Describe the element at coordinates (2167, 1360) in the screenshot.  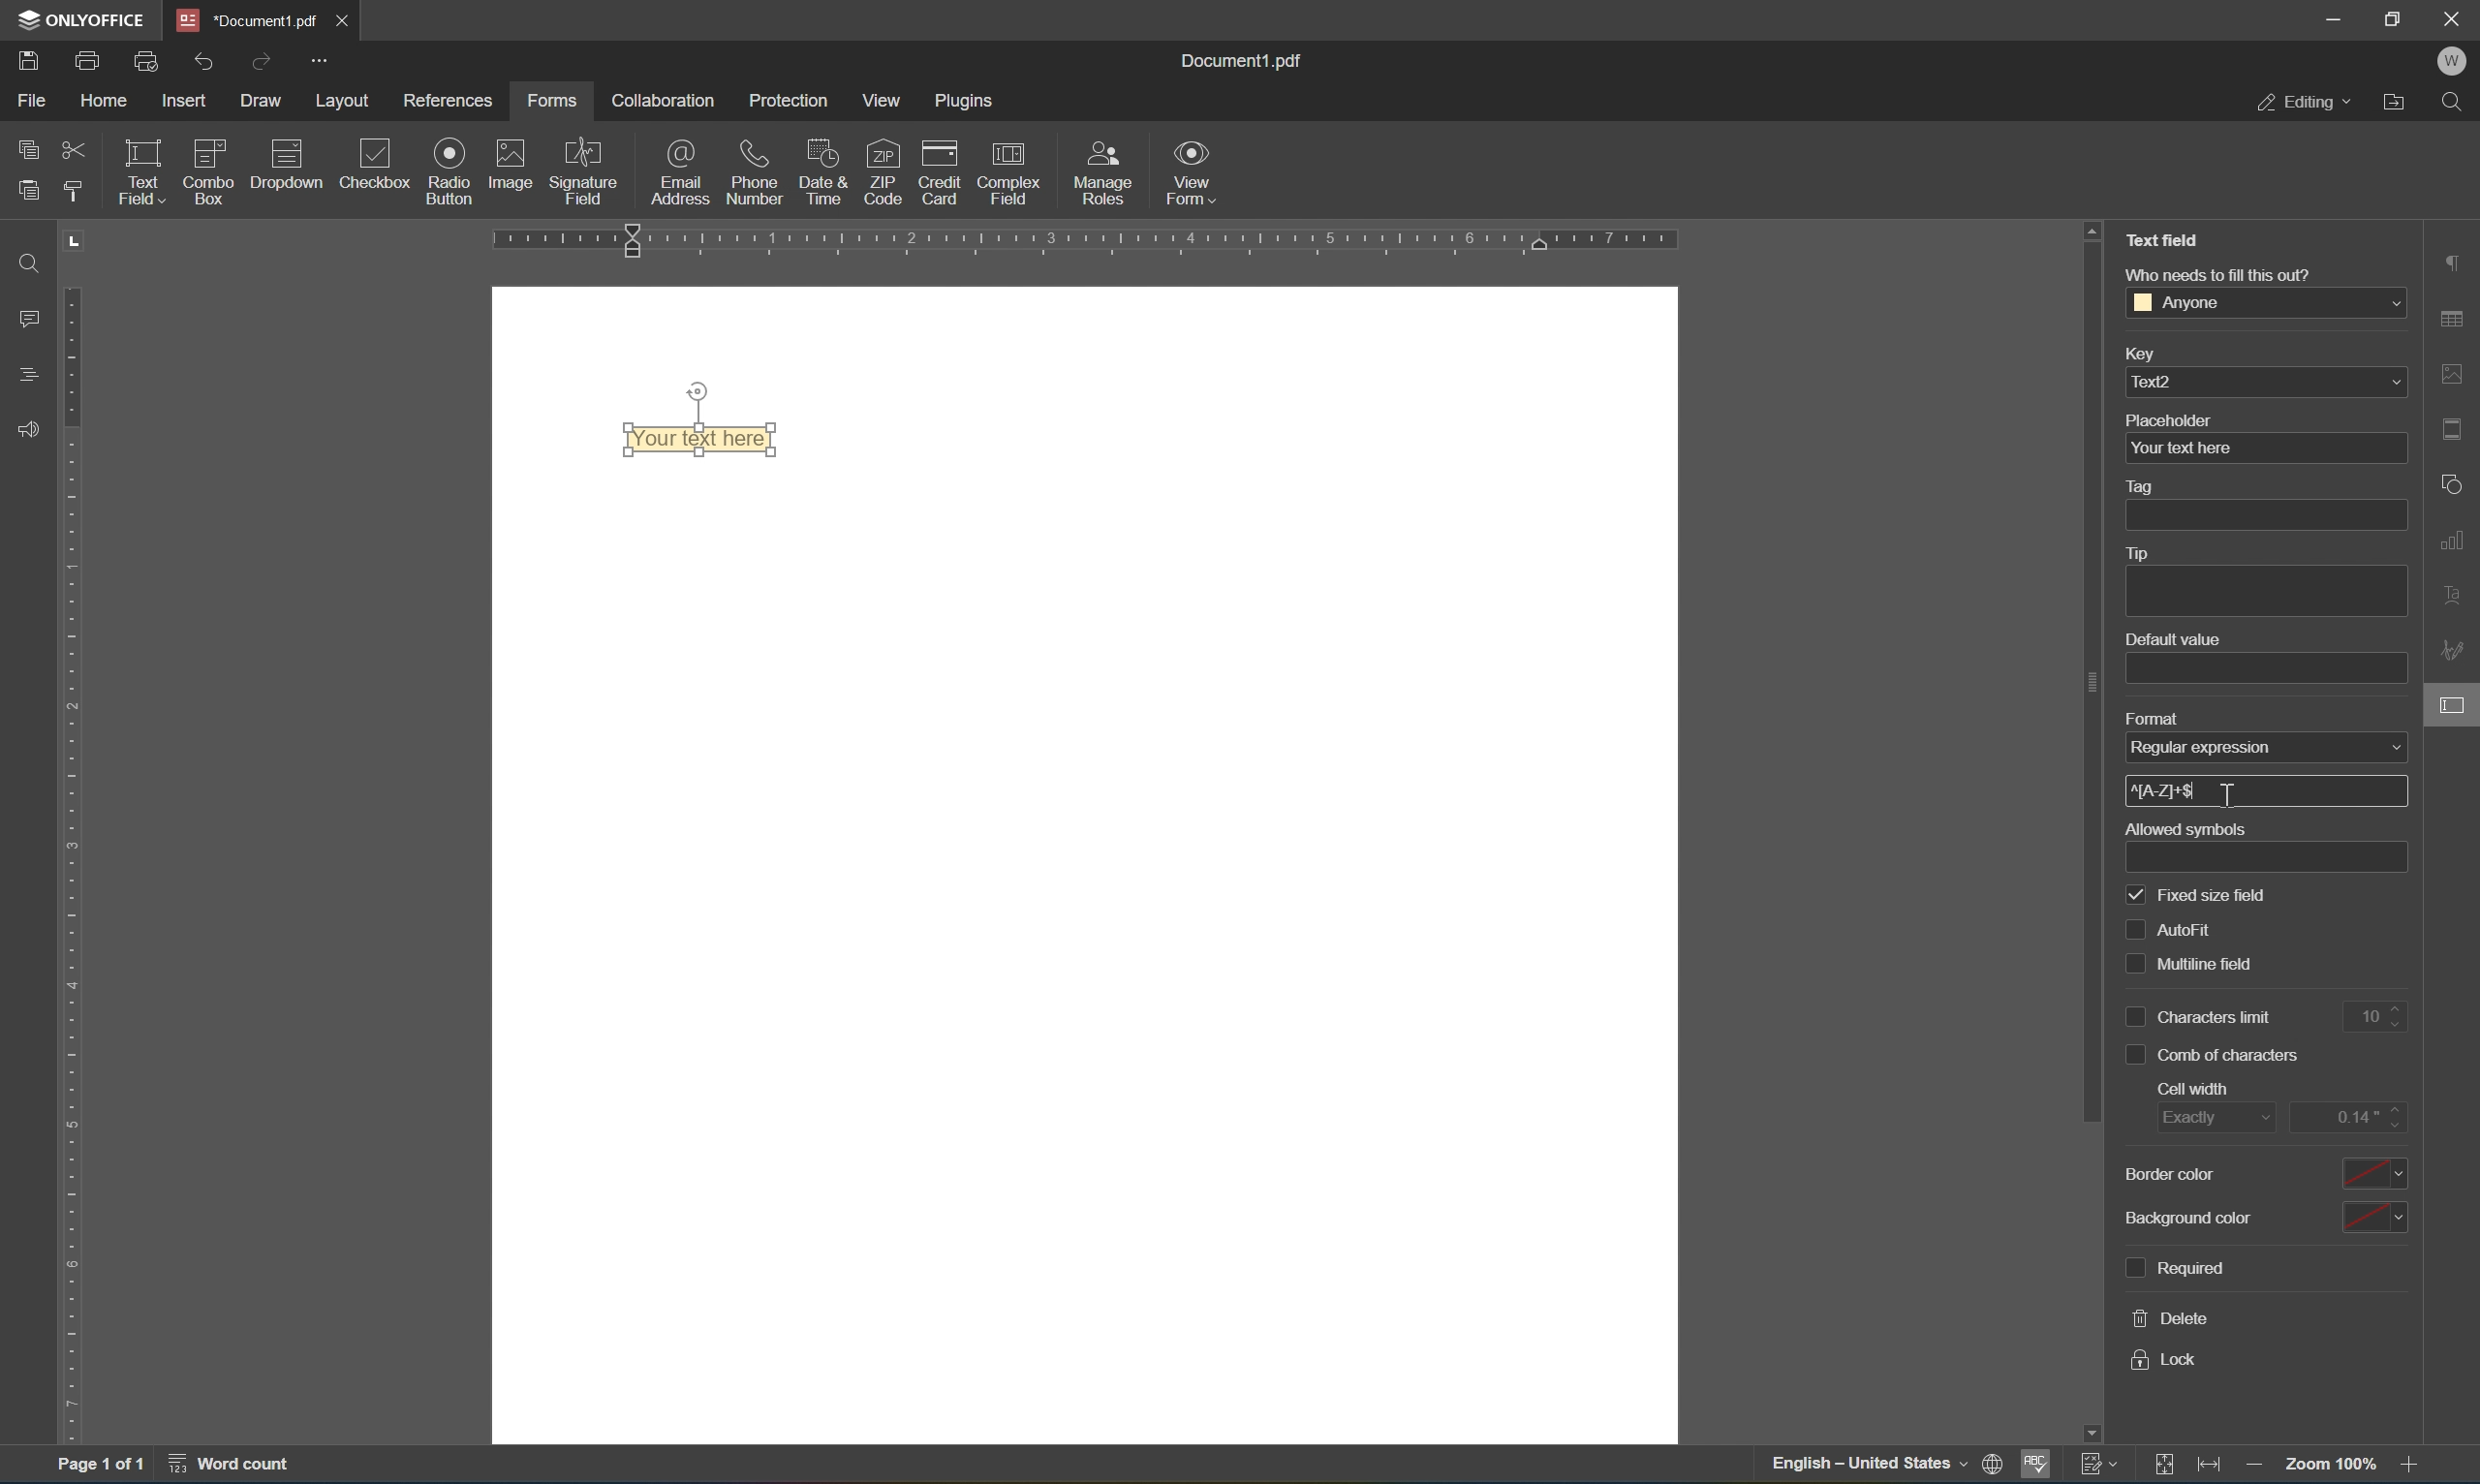
I see `lock` at that location.